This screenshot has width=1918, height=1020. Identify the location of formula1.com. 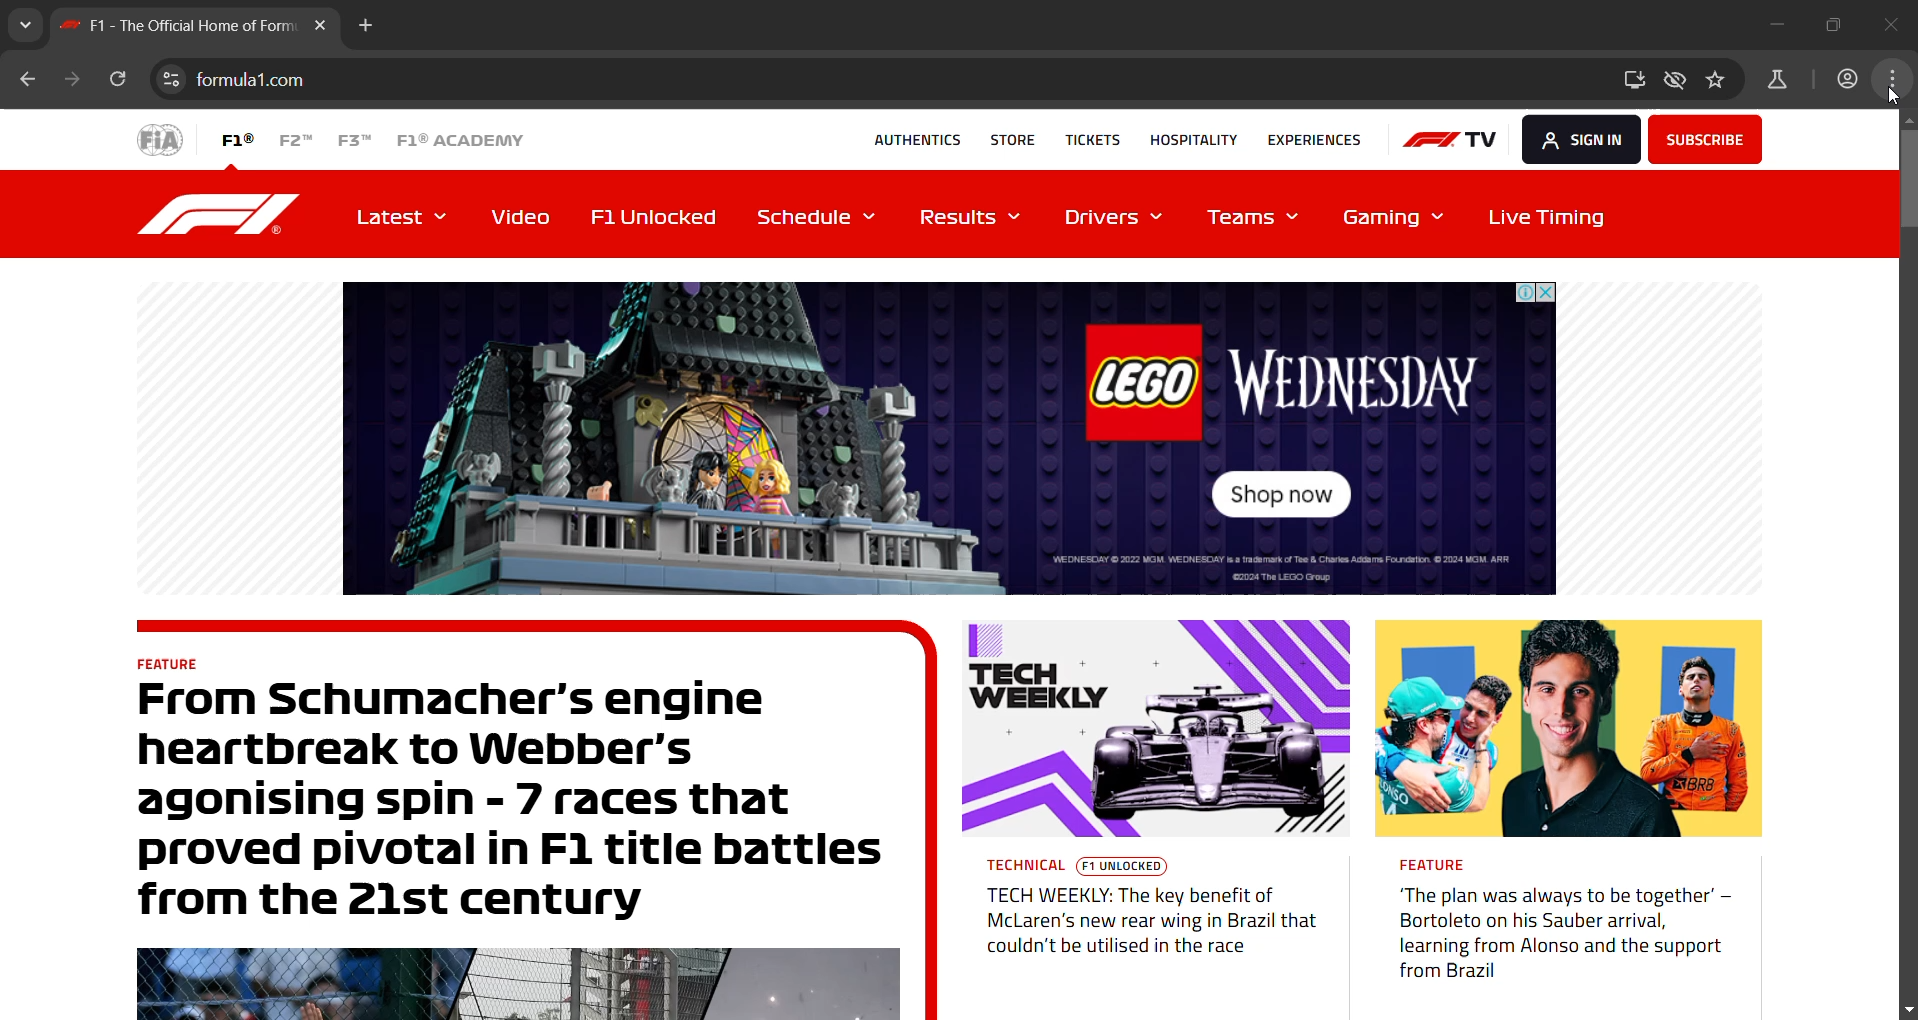
(892, 81).